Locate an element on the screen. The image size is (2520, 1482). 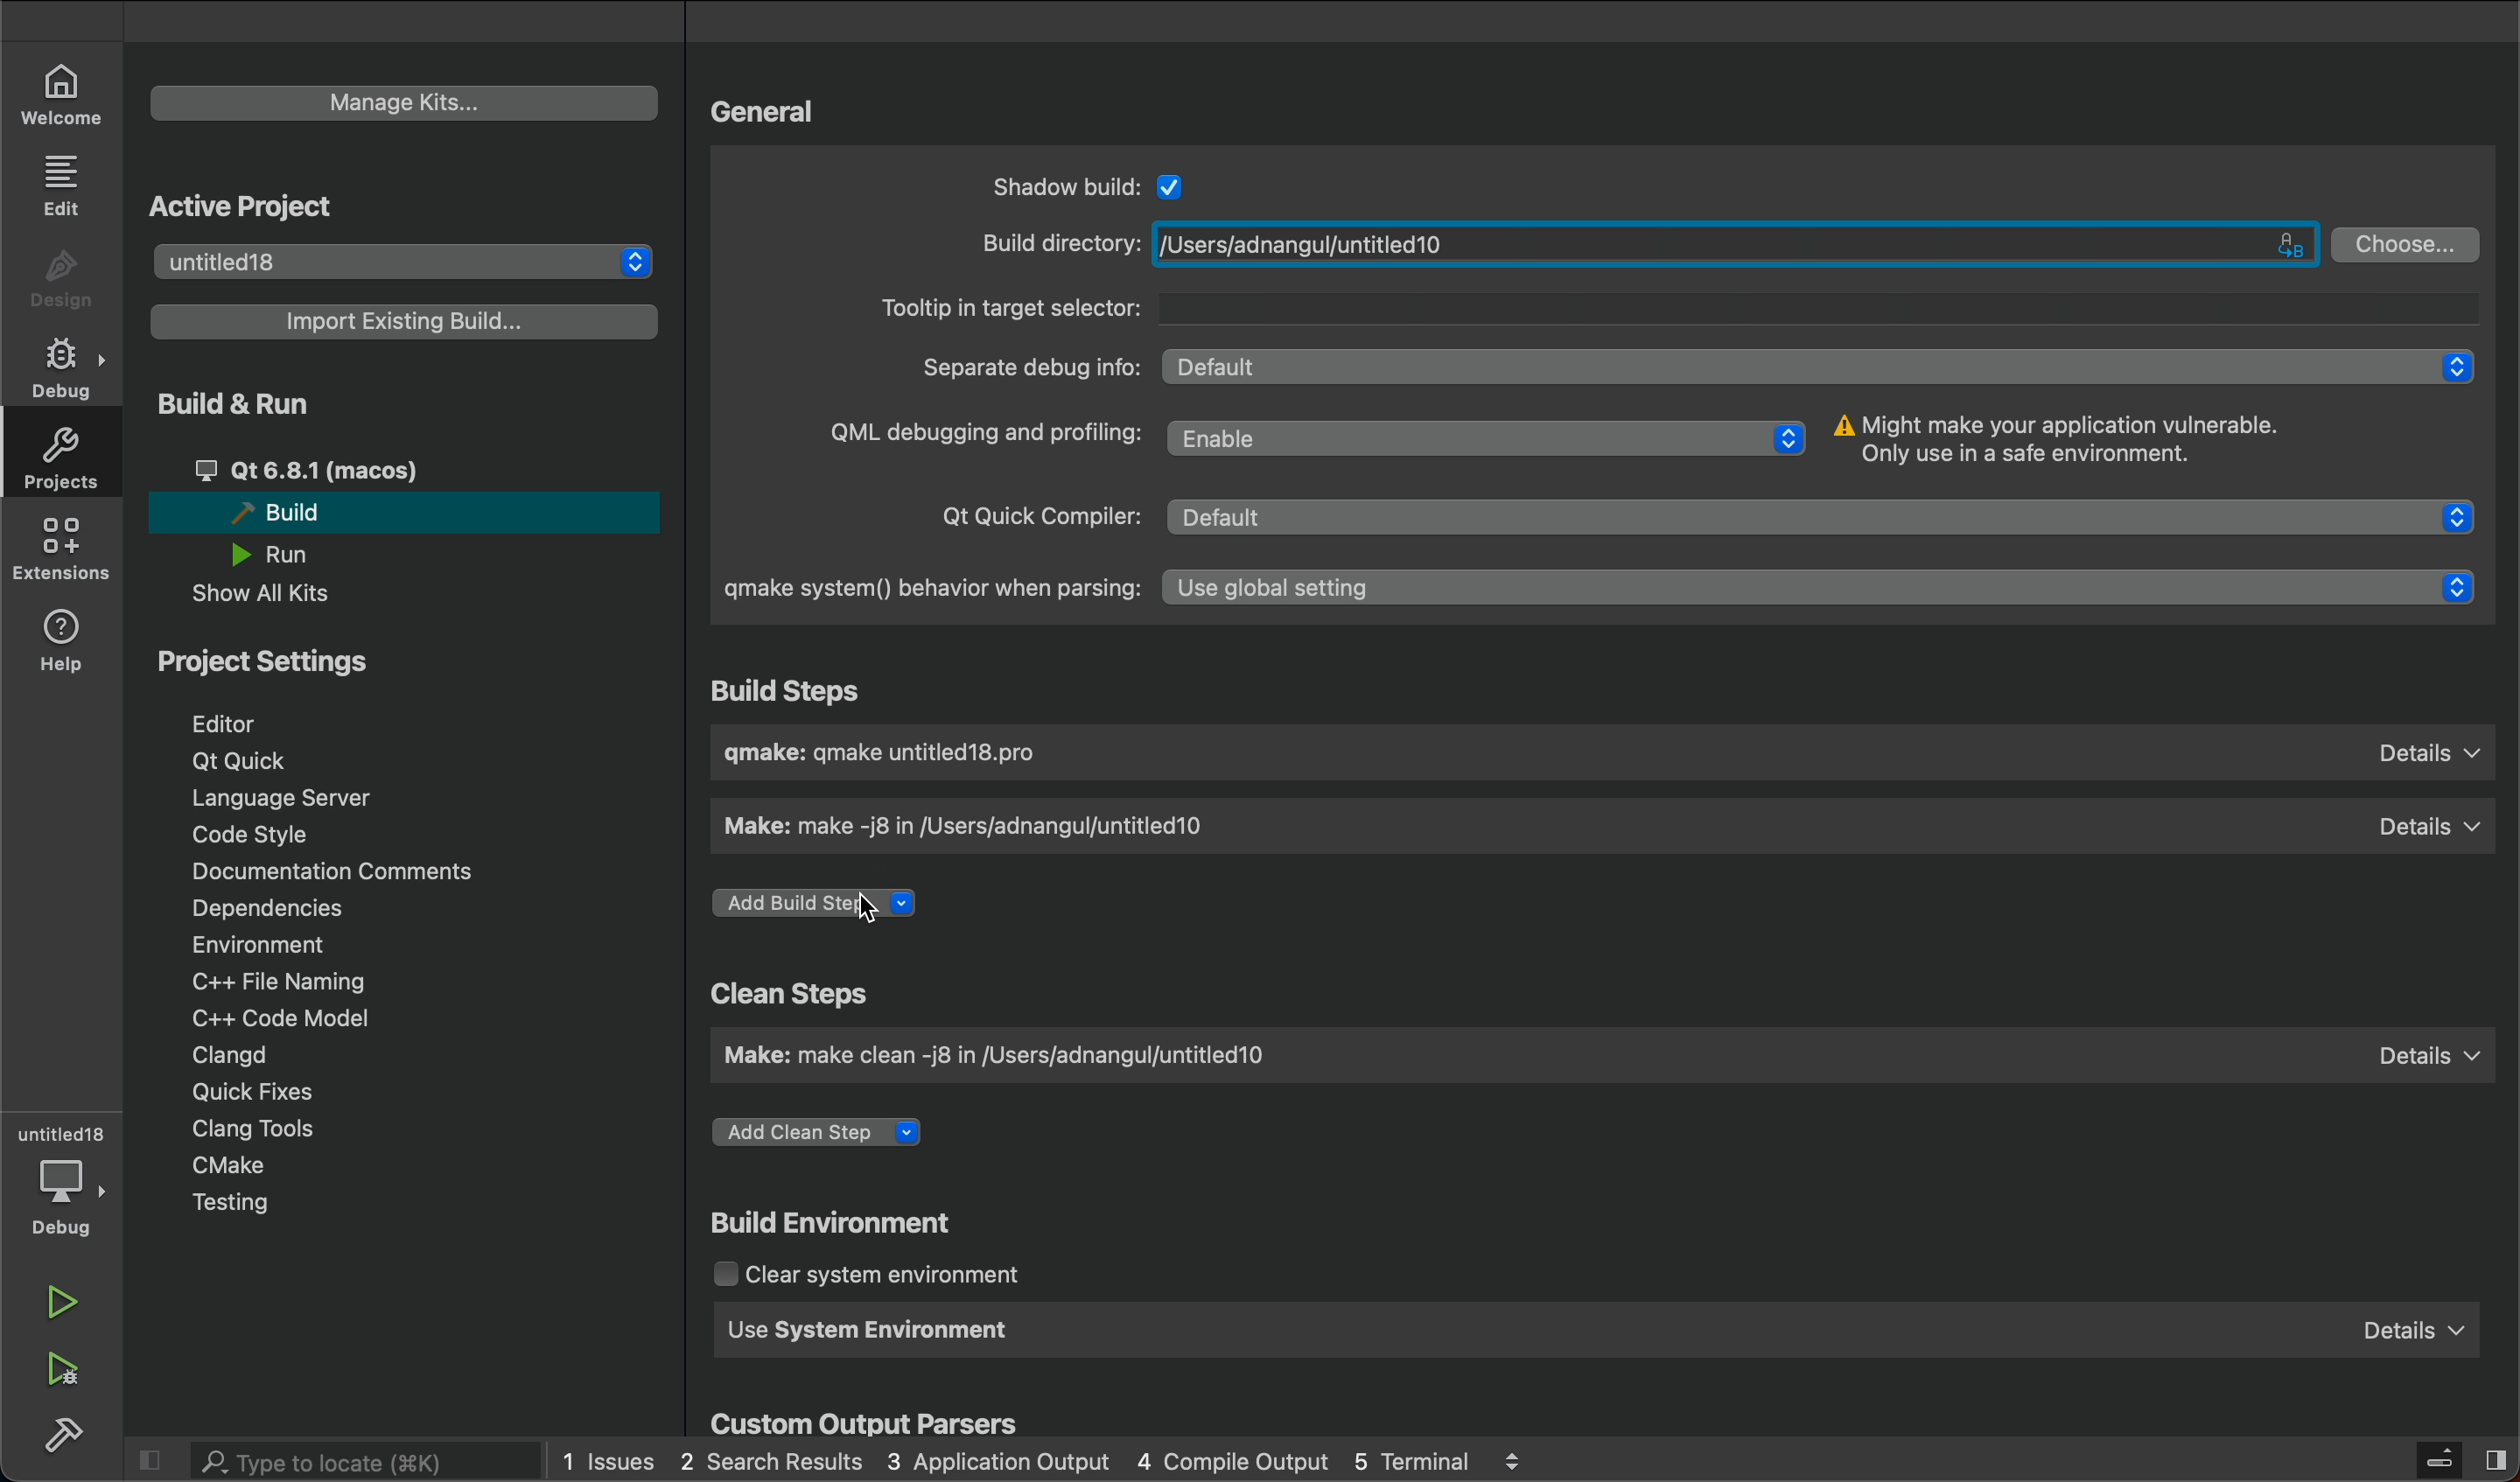
Build directory: is located at coordinates (1055, 245).